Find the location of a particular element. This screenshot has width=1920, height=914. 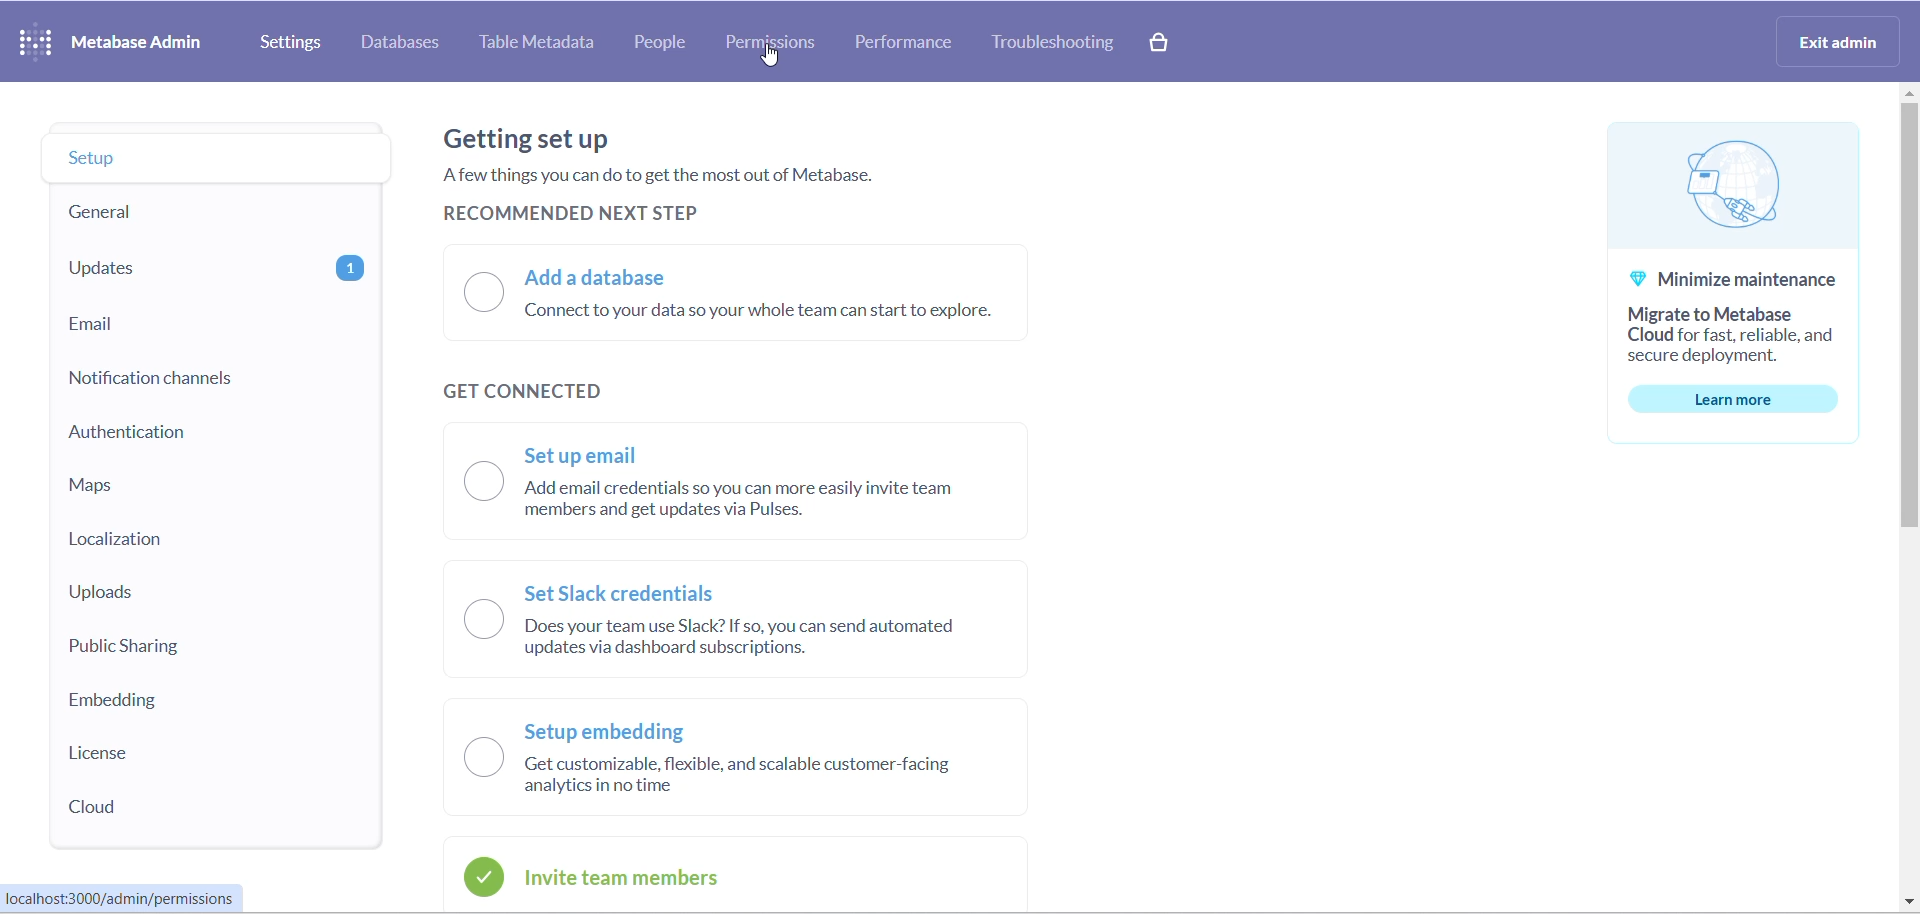

URL is located at coordinates (129, 899).